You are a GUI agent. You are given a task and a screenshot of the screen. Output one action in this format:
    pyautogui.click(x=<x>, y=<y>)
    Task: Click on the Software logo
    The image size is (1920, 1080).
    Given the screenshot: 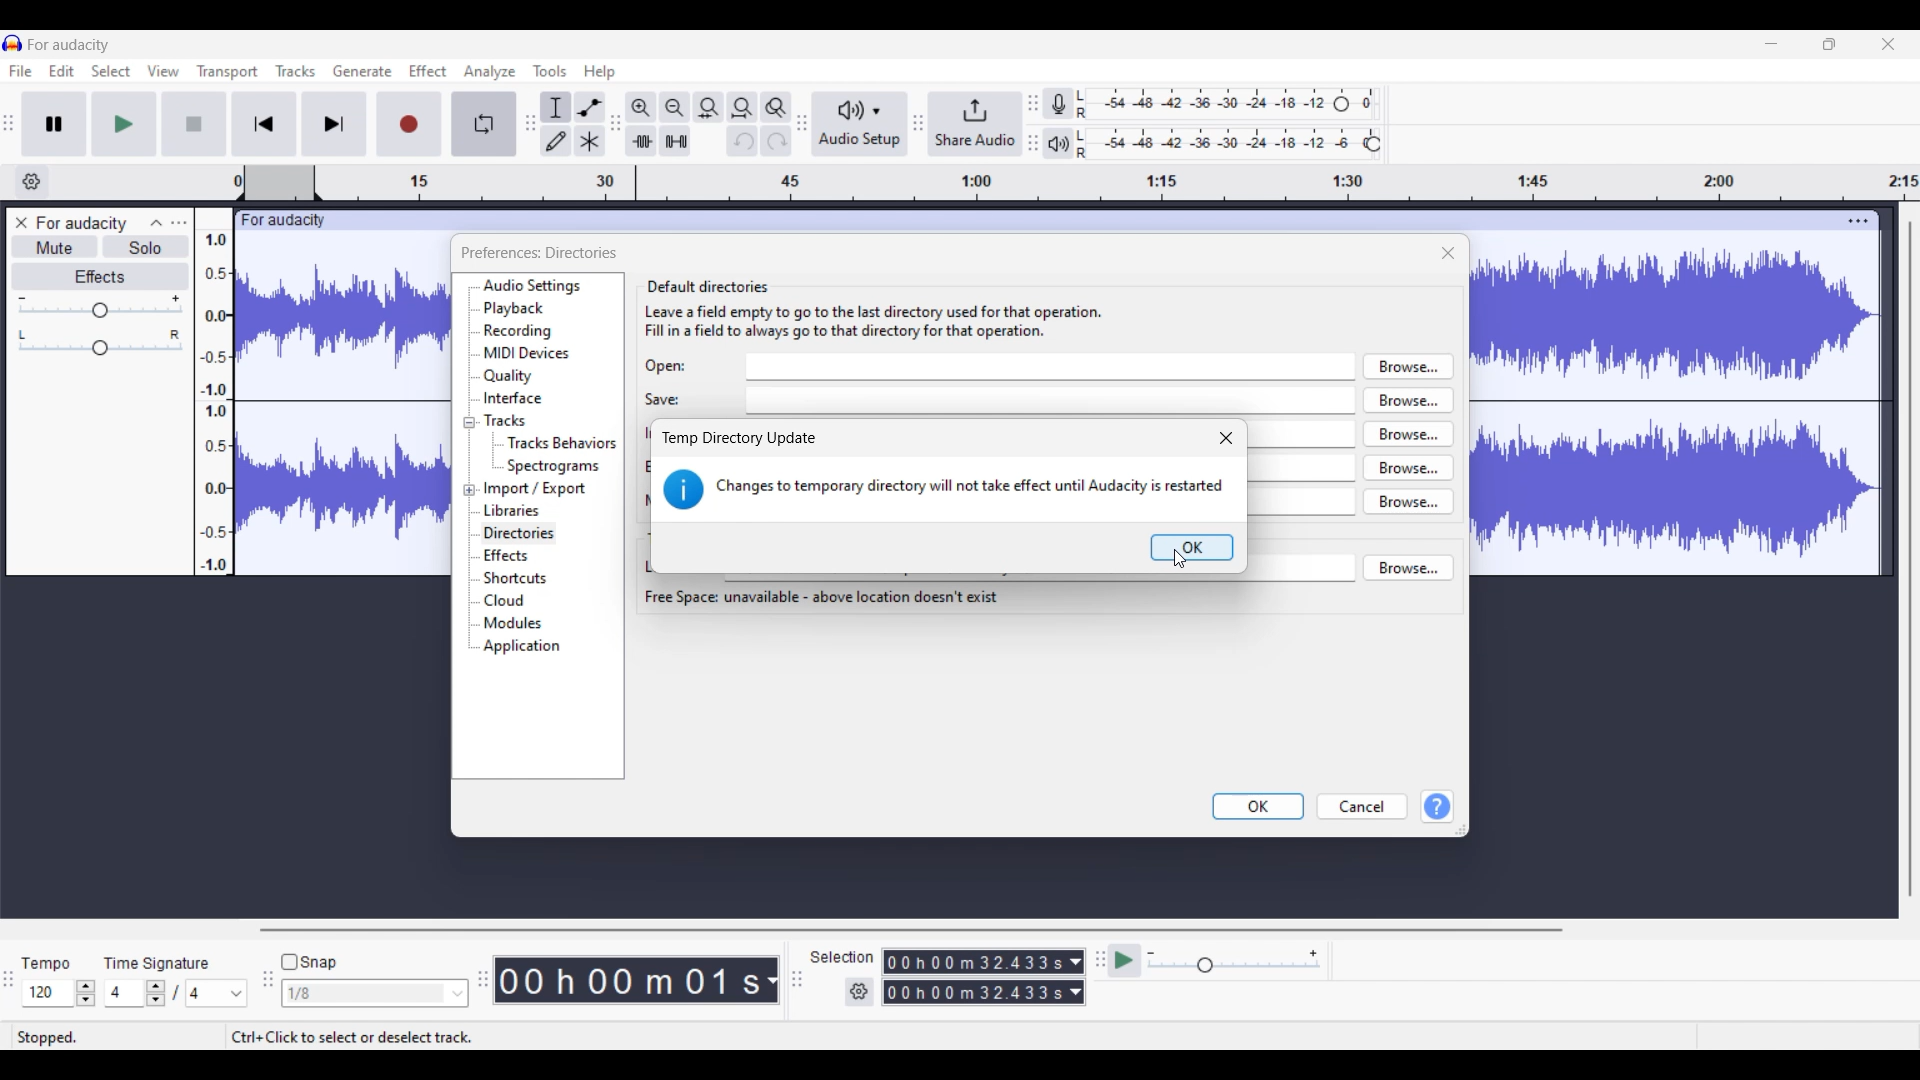 What is the action you would take?
    pyautogui.click(x=13, y=43)
    